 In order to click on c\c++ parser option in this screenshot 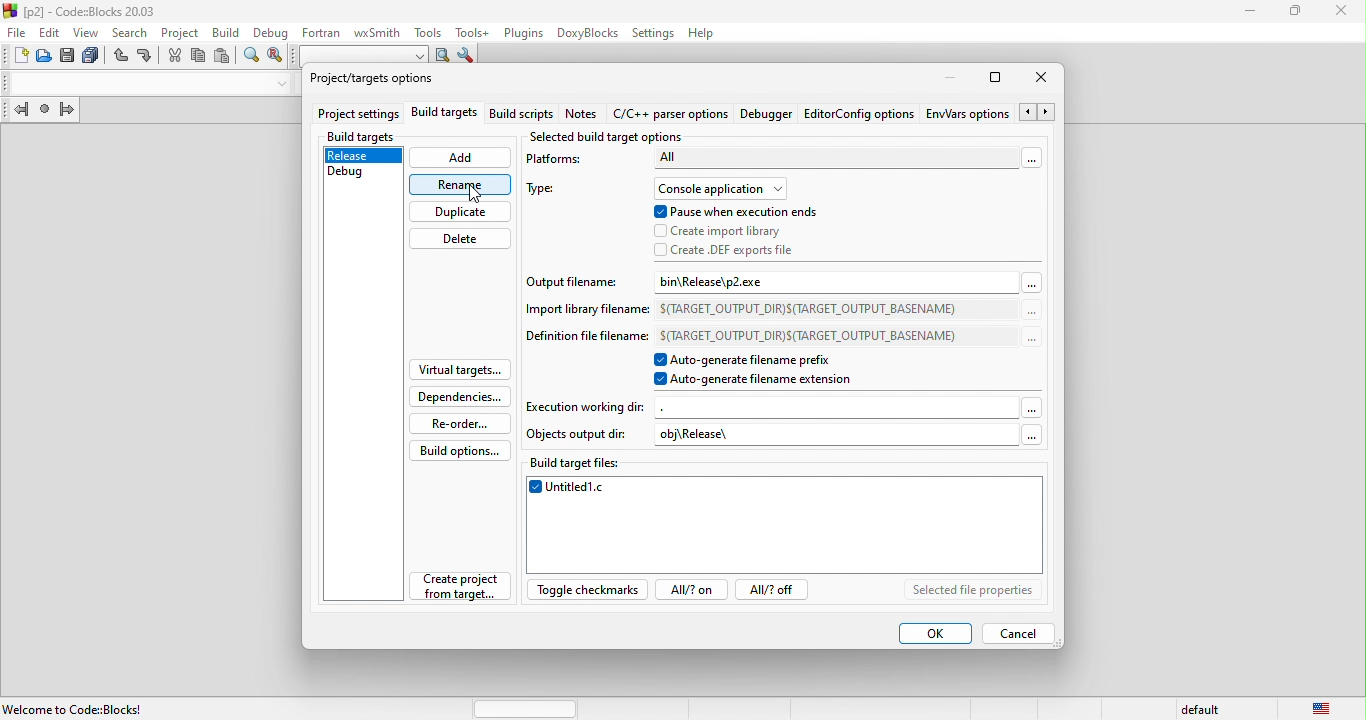, I will do `click(673, 115)`.